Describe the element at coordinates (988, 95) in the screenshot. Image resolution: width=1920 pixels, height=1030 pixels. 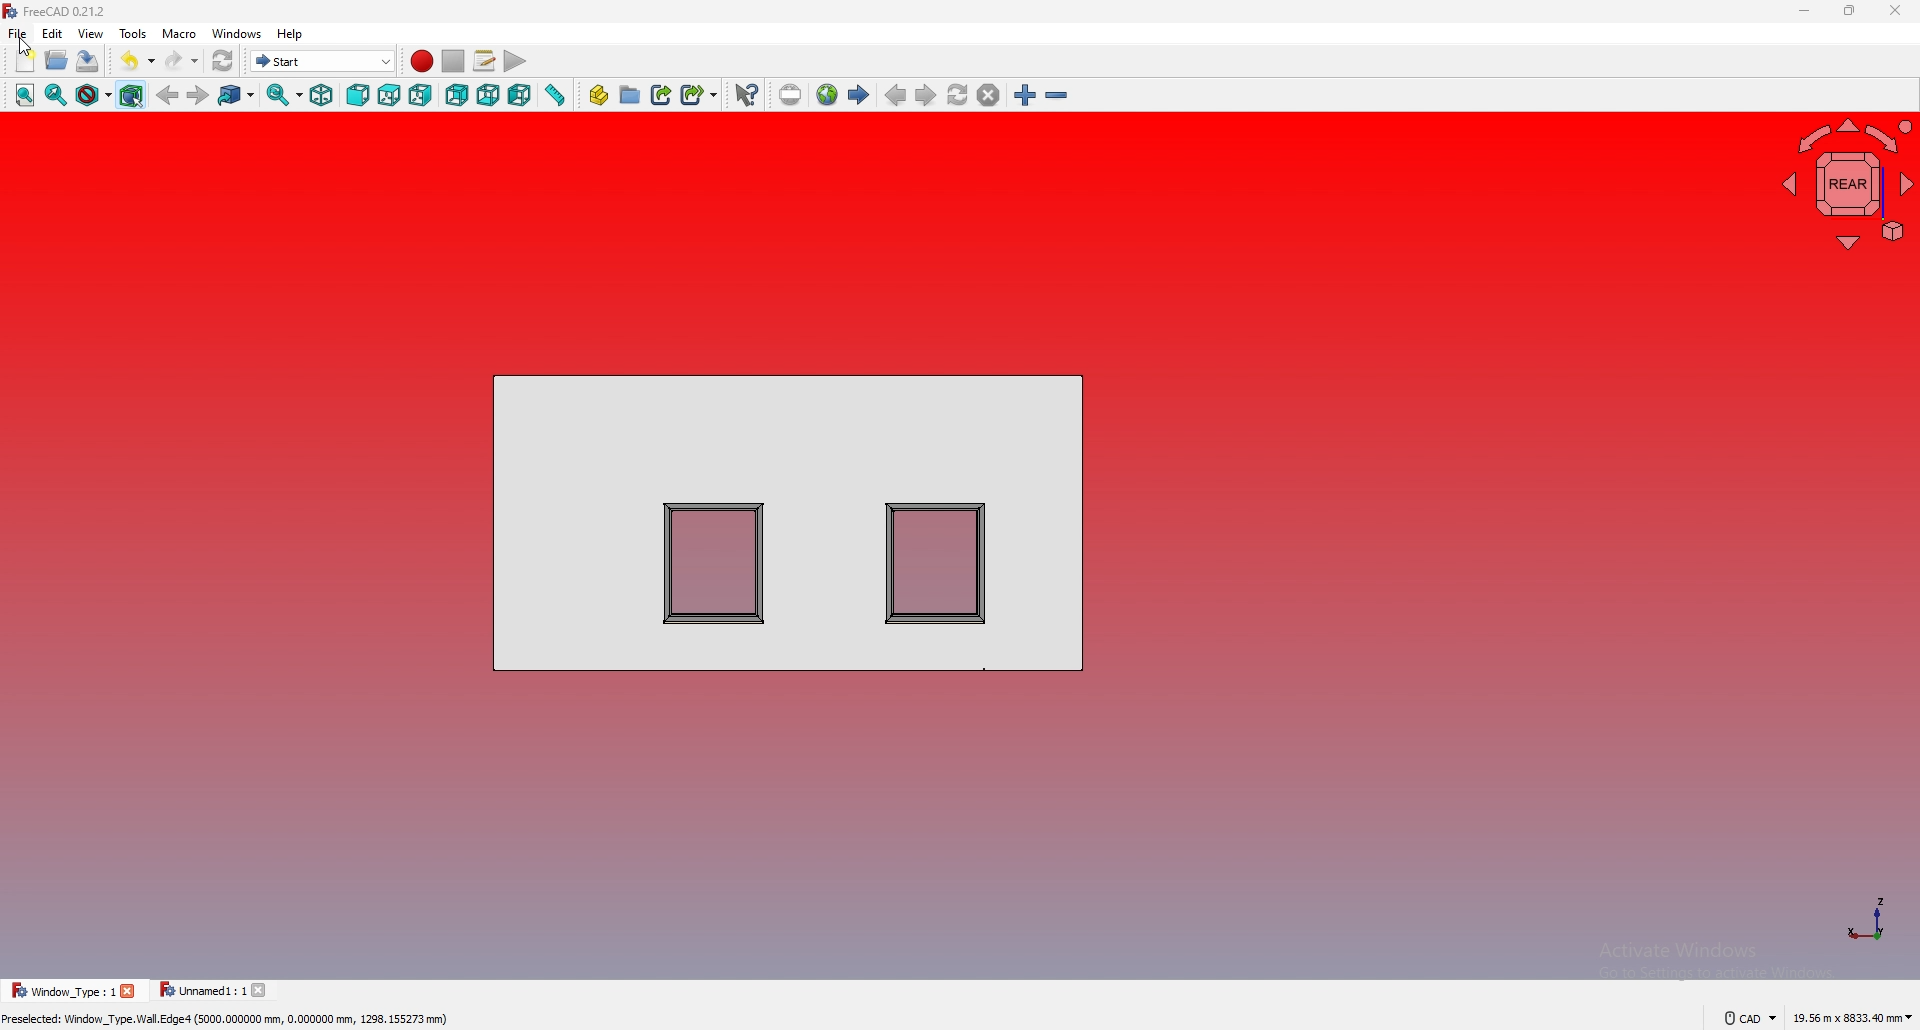
I see `stop loading` at that location.